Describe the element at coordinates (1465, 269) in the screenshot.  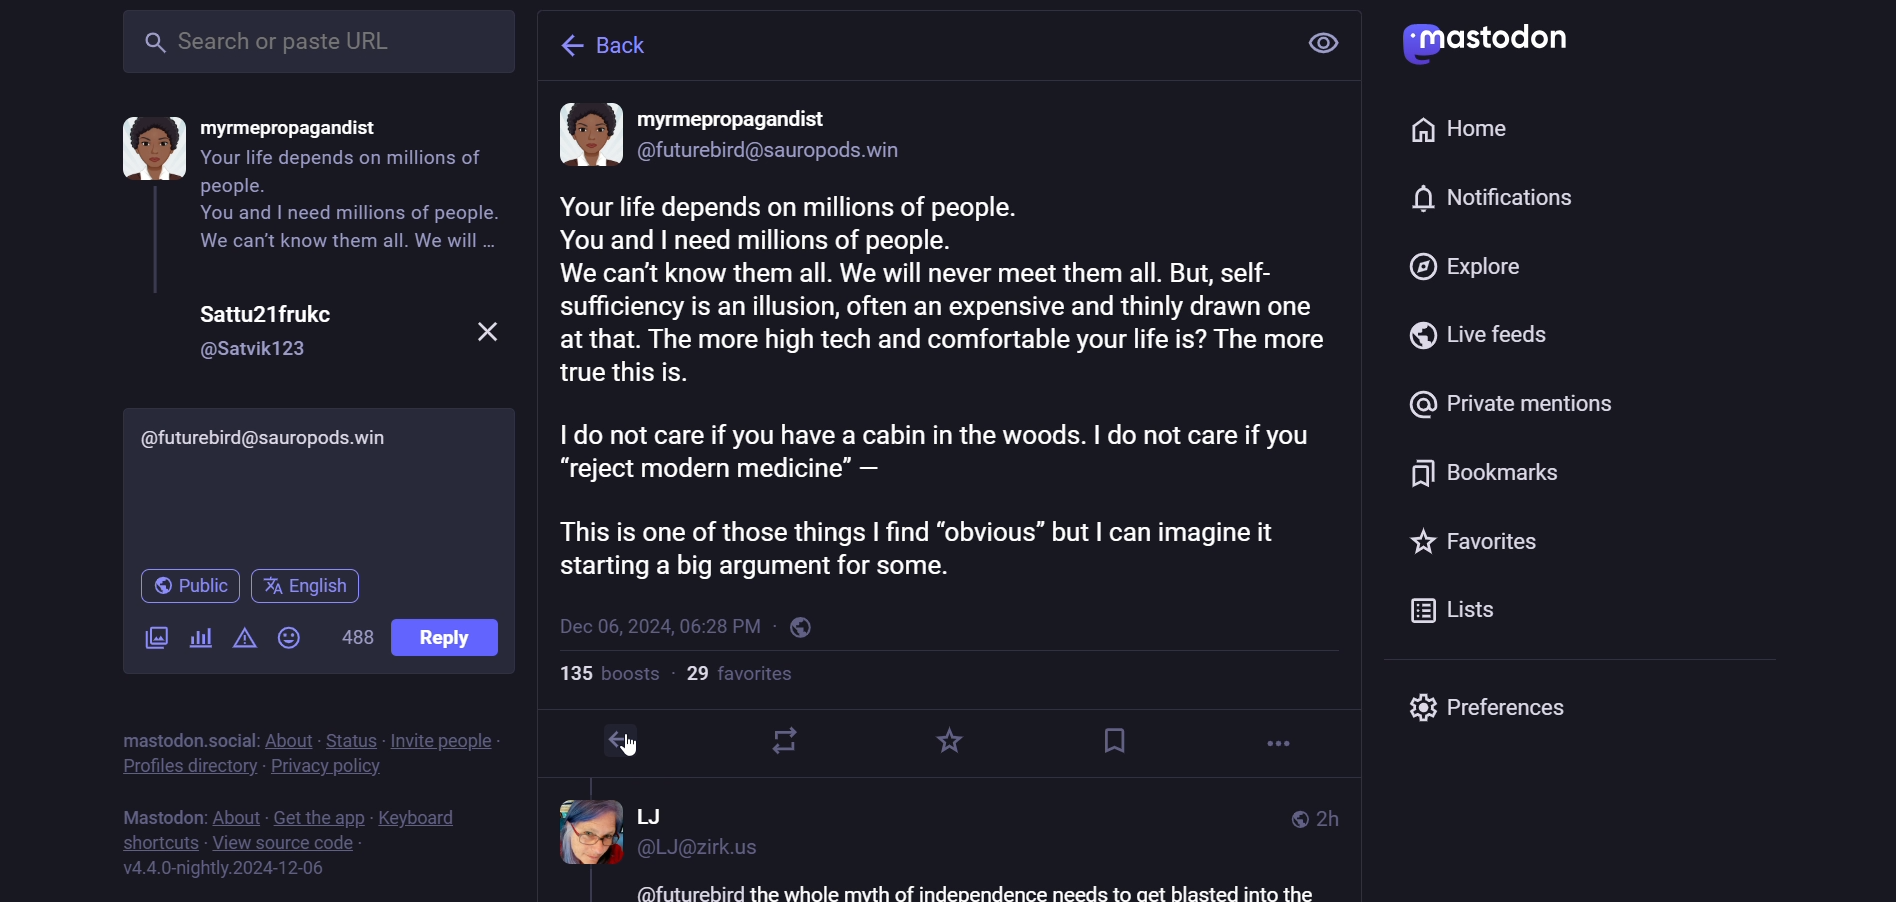
I see `explore` at that location.